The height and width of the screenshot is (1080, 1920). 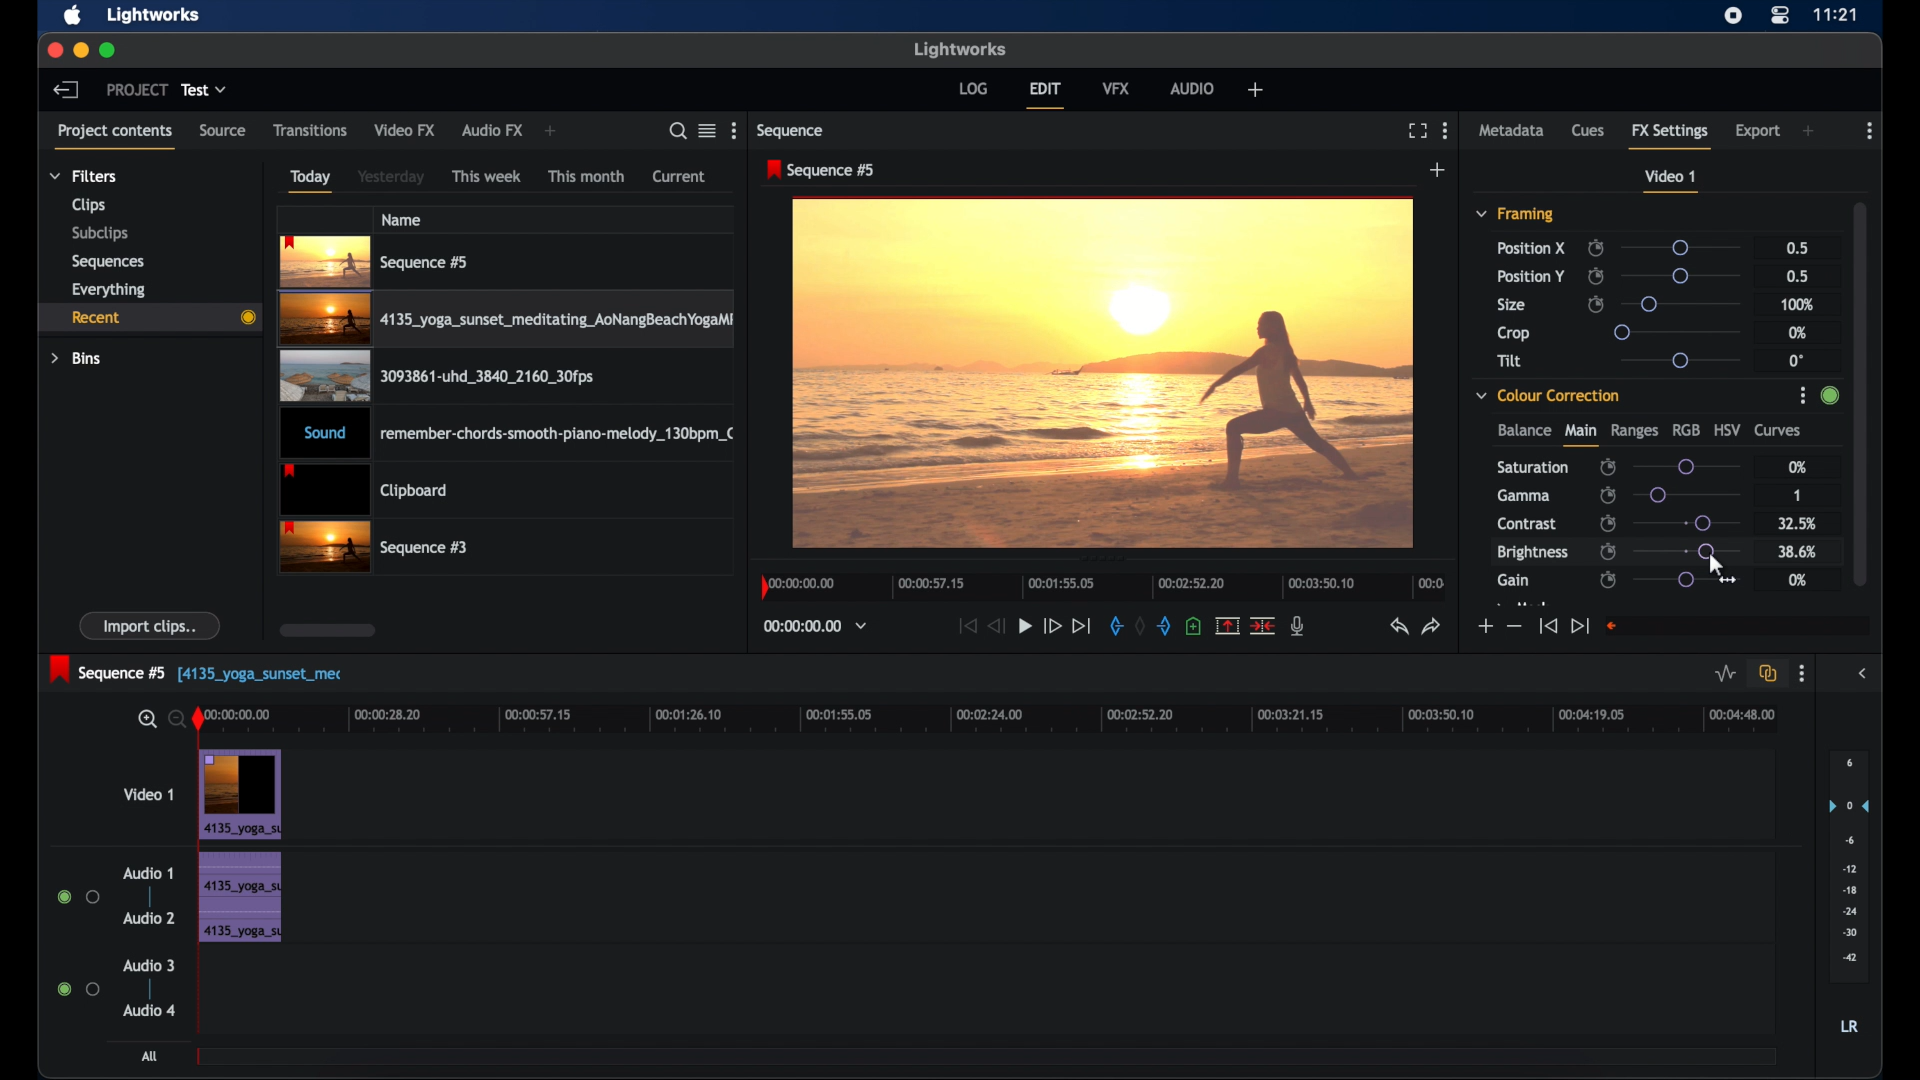 What do you see at coordinates (1256, 89) in the screenshot?
I see `add` at bounding box center [1256, 89].